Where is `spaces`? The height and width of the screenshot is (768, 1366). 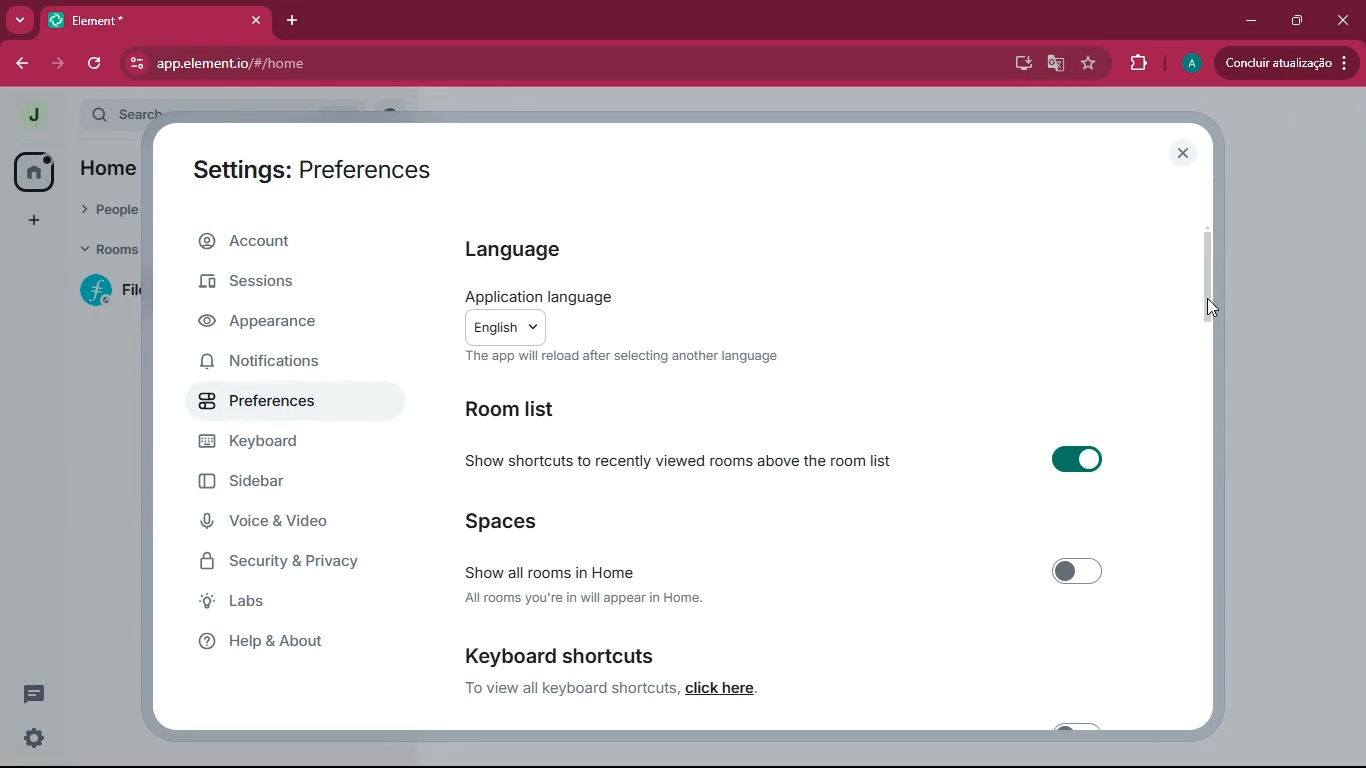
spaces is located at coordinates (505, 518).